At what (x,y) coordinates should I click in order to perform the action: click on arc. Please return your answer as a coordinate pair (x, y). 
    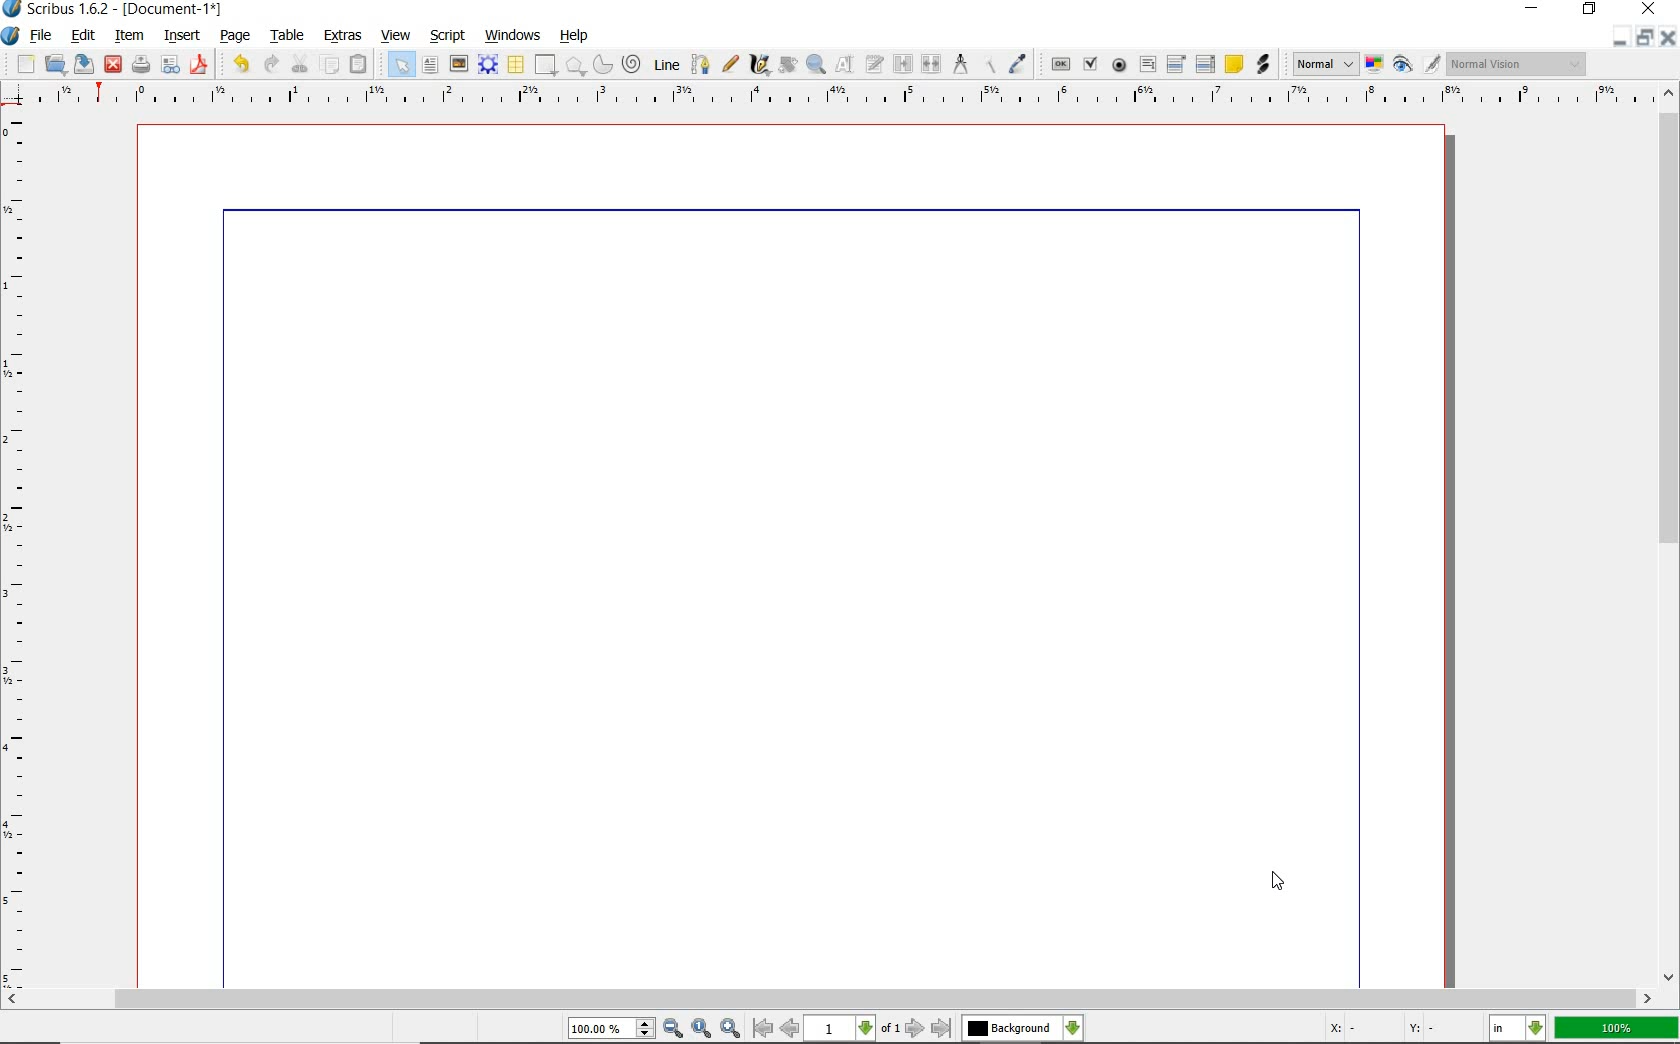
    Looking at the image, I should click on (603, 64).